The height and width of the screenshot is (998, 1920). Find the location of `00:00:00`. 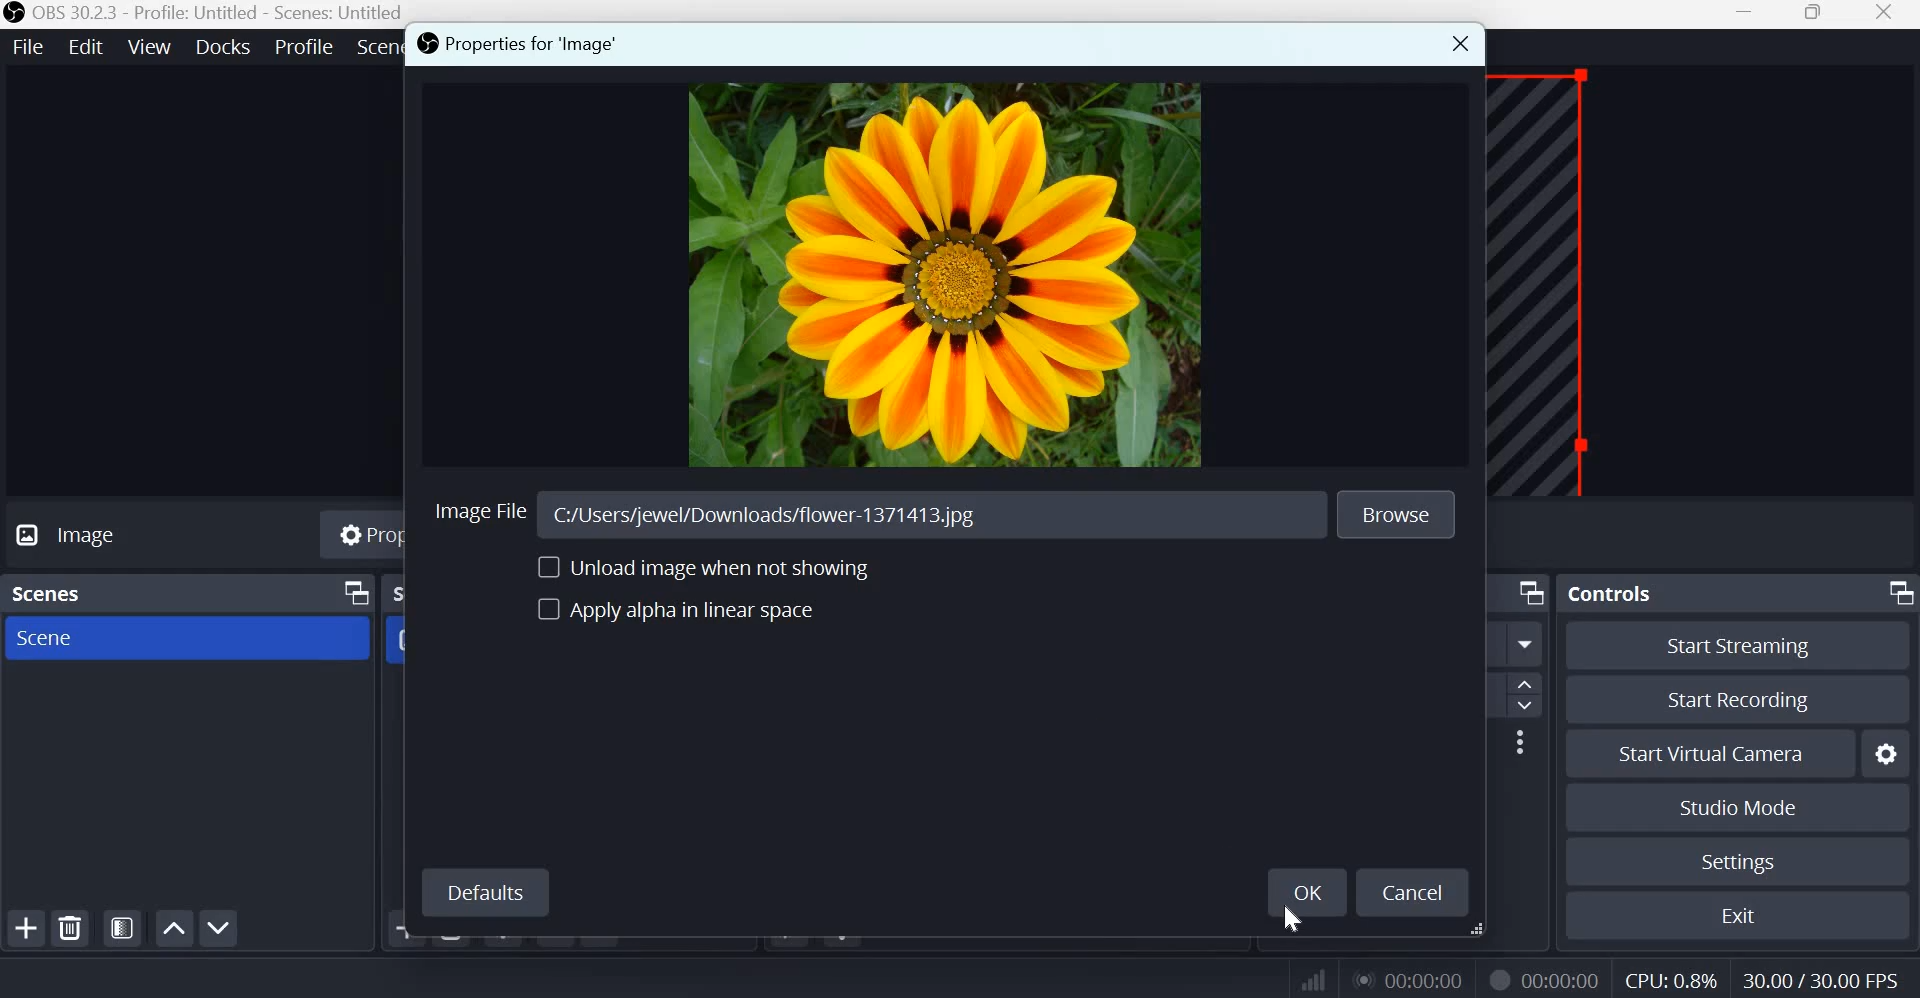

00:00:00 is located at coordinates (1563, 980).